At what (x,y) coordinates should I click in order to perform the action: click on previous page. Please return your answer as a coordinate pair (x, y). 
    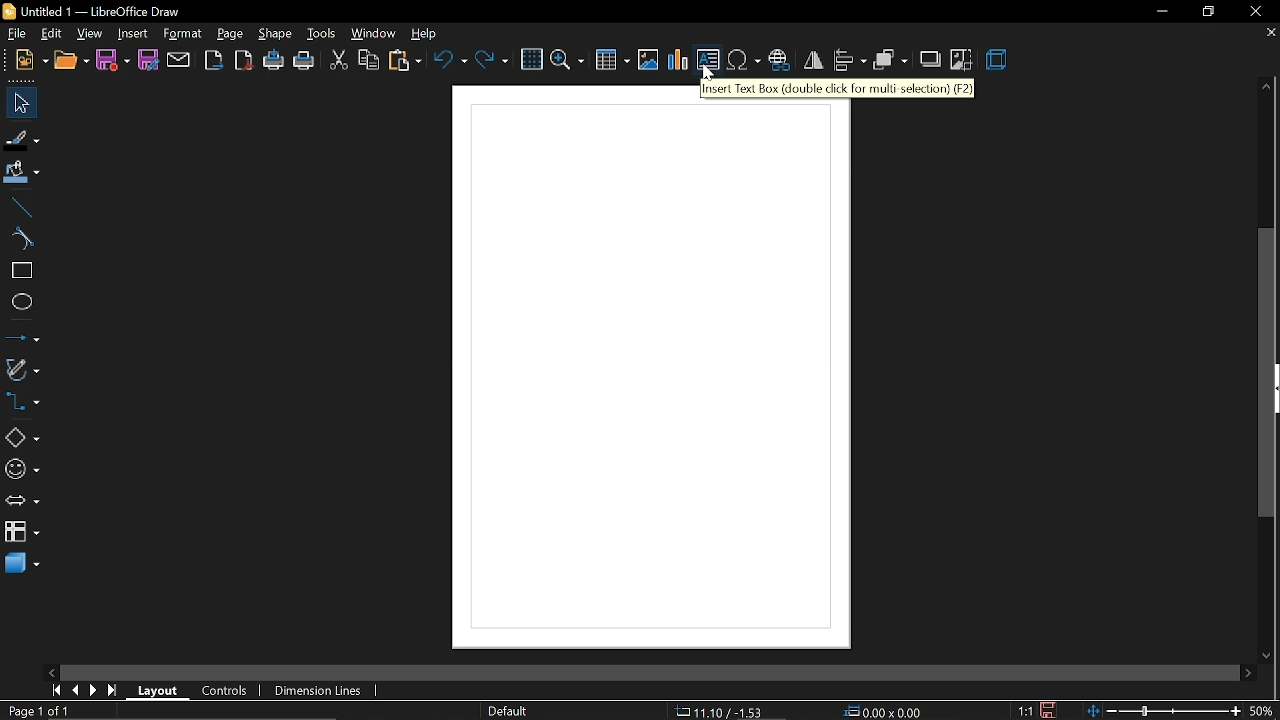
    Looking at the image, I should click on (74, 691).